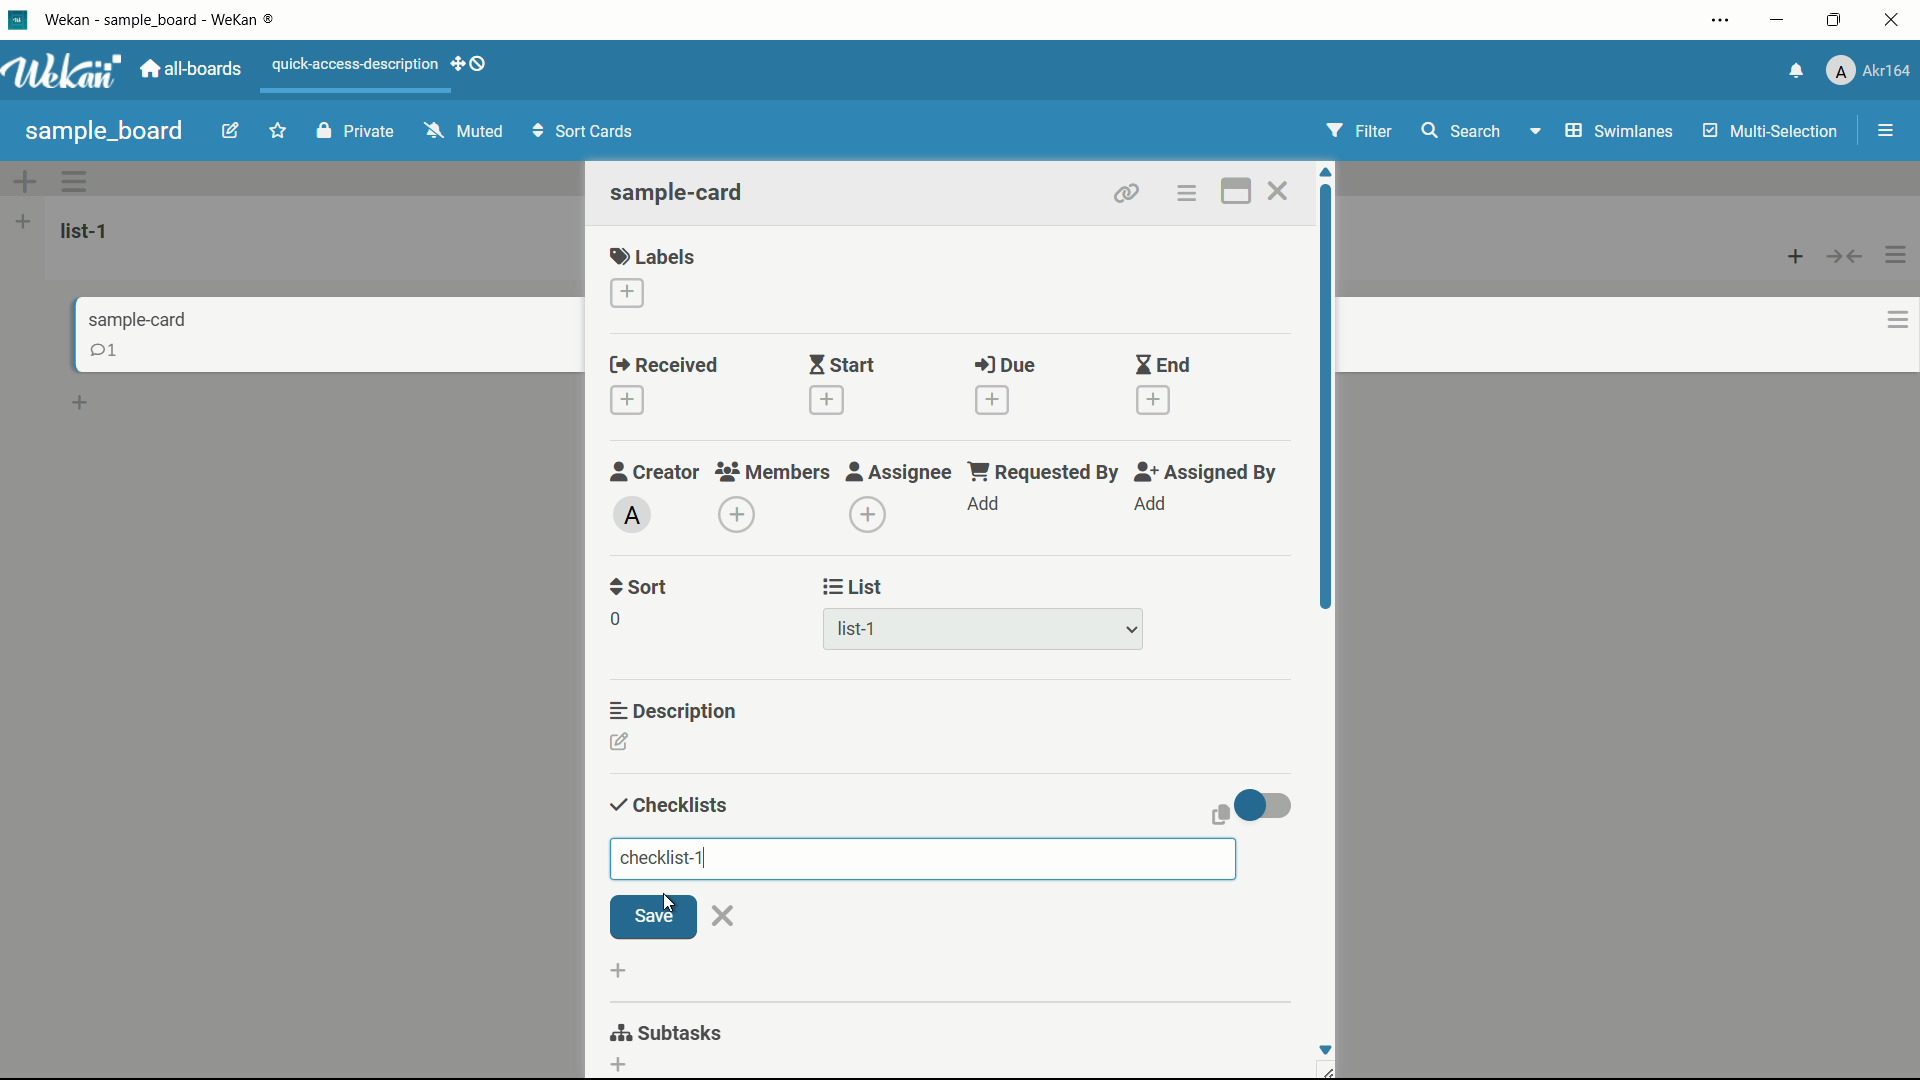 This screenshot has height=1080, width=1920. What do you see at coordinates (869, 516) in the screenshot?
I see `add assignee` at bounding box center [869, 516].